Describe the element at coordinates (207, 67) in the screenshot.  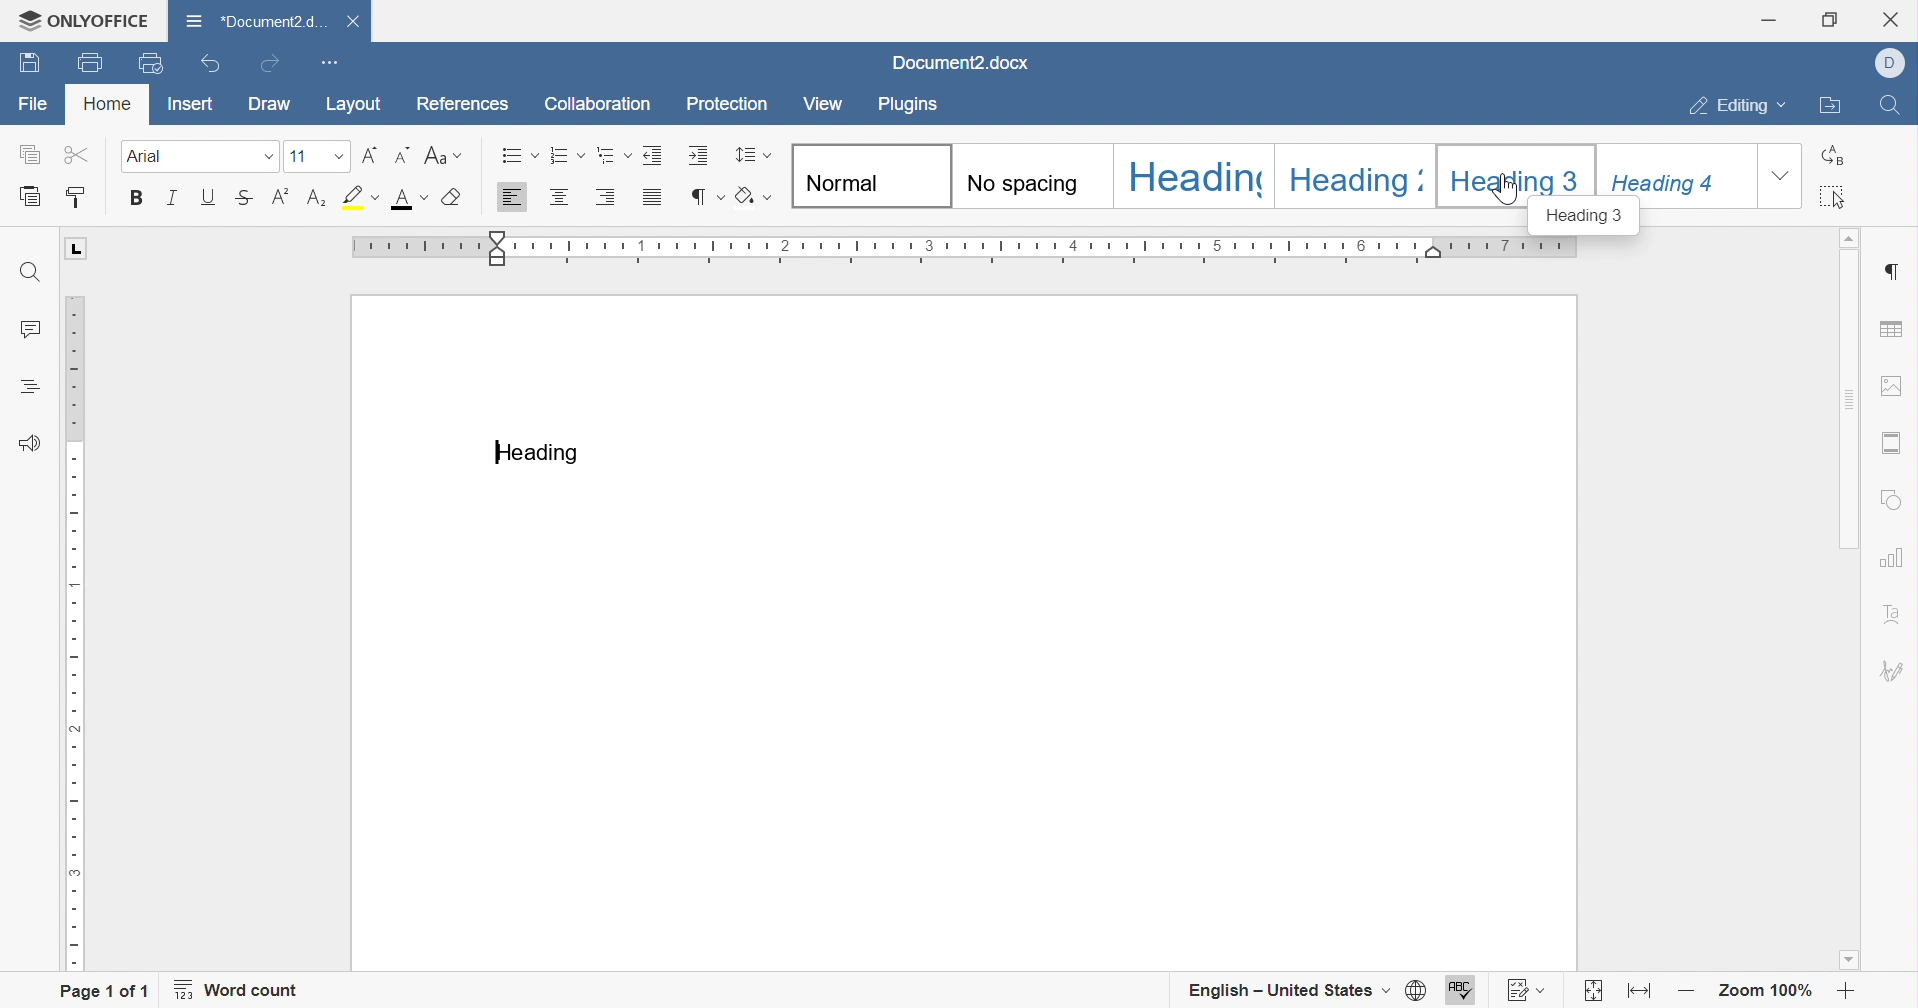
I see `Undo` at that location.